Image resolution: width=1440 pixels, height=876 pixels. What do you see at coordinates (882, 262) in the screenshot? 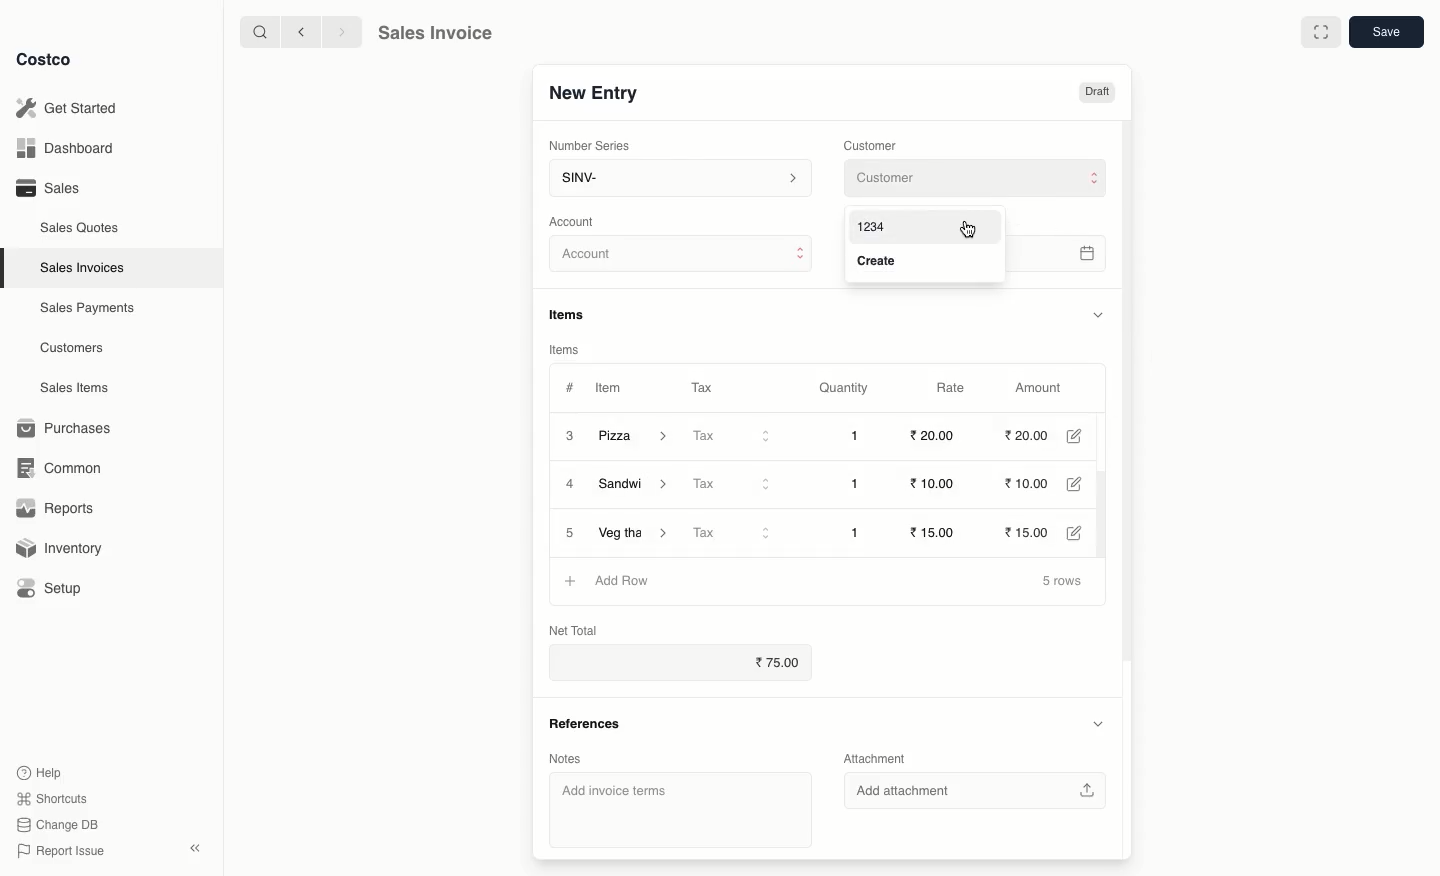
I see `Create` at bounding box center [882, 262].